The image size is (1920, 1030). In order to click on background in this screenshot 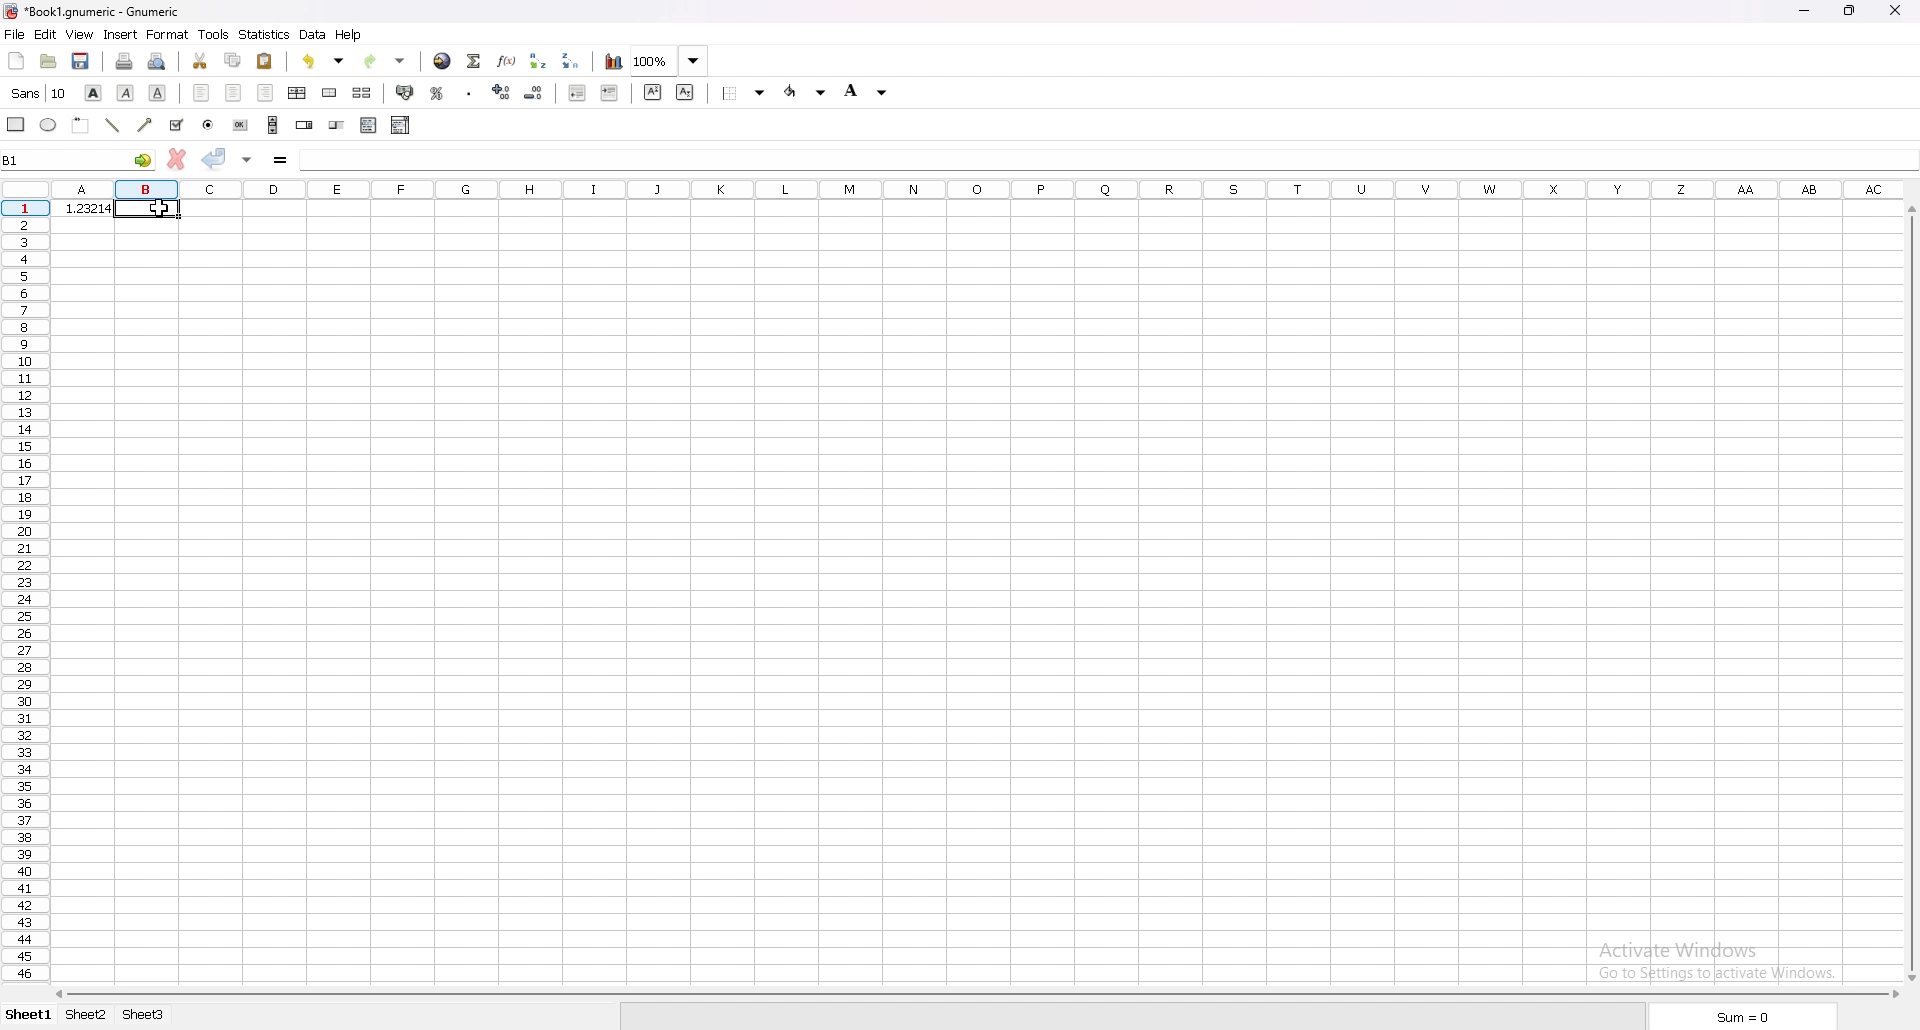, I will do `click(871, 91)`.